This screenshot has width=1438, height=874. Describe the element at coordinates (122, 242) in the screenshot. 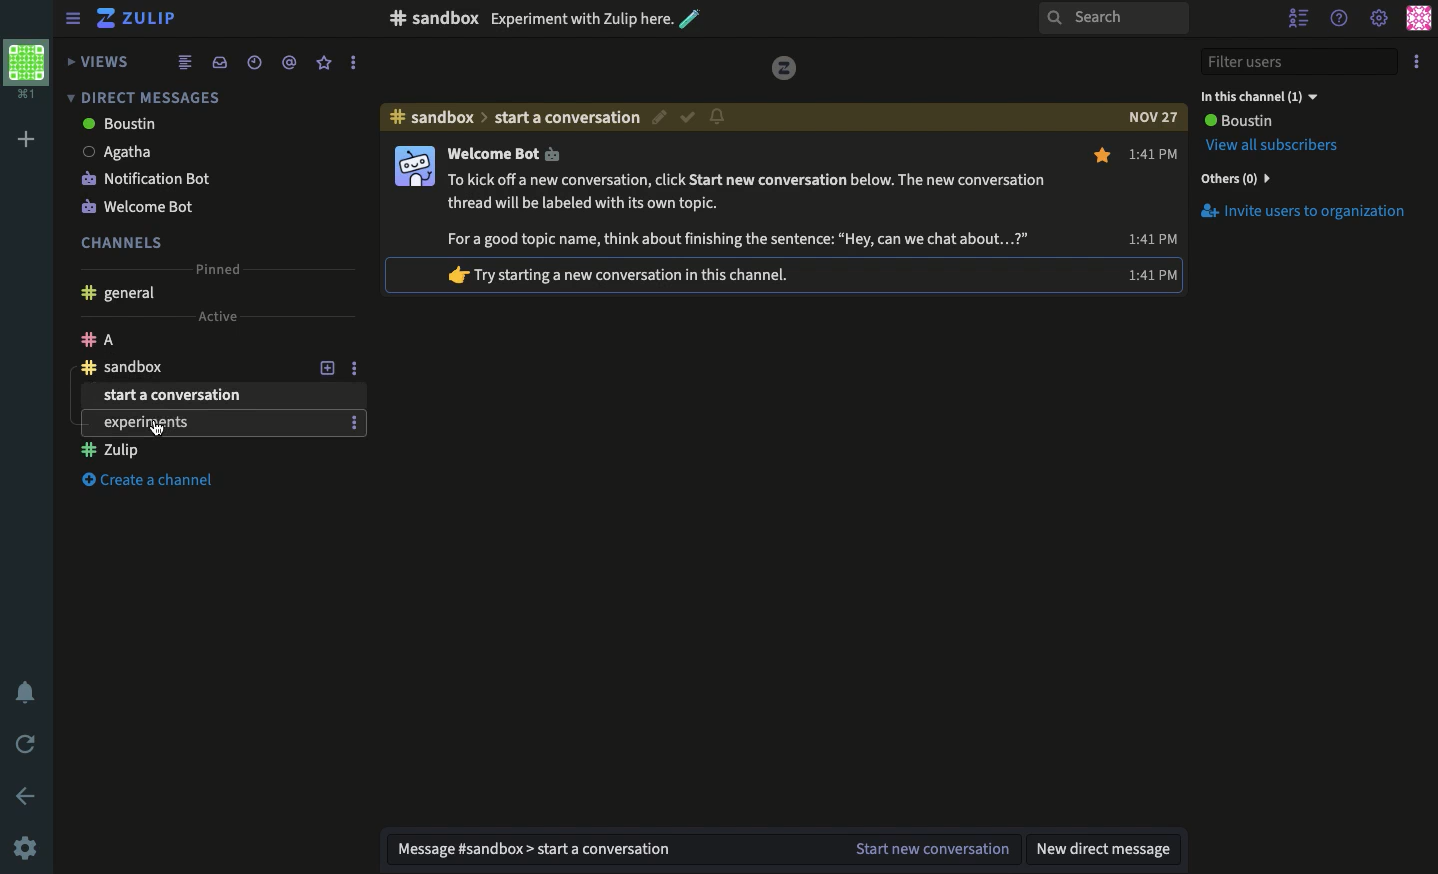

I see `Channels` at that location.